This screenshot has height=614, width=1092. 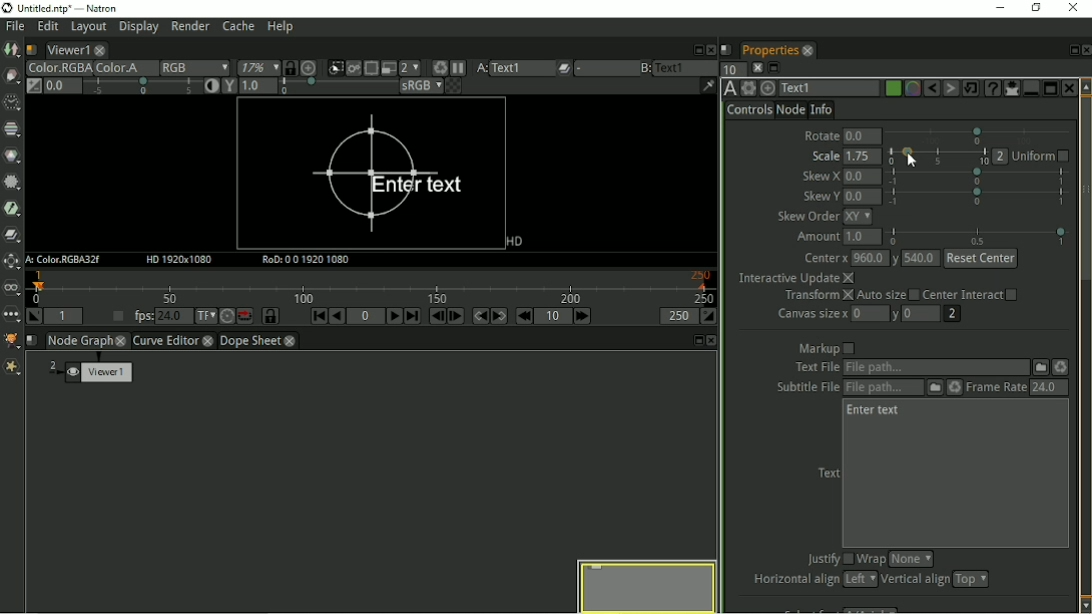 What do you see at coordinates (729, 89) in the screenshot?
I see `TextOFX Version 6.13` at bounding box center [729, 89].